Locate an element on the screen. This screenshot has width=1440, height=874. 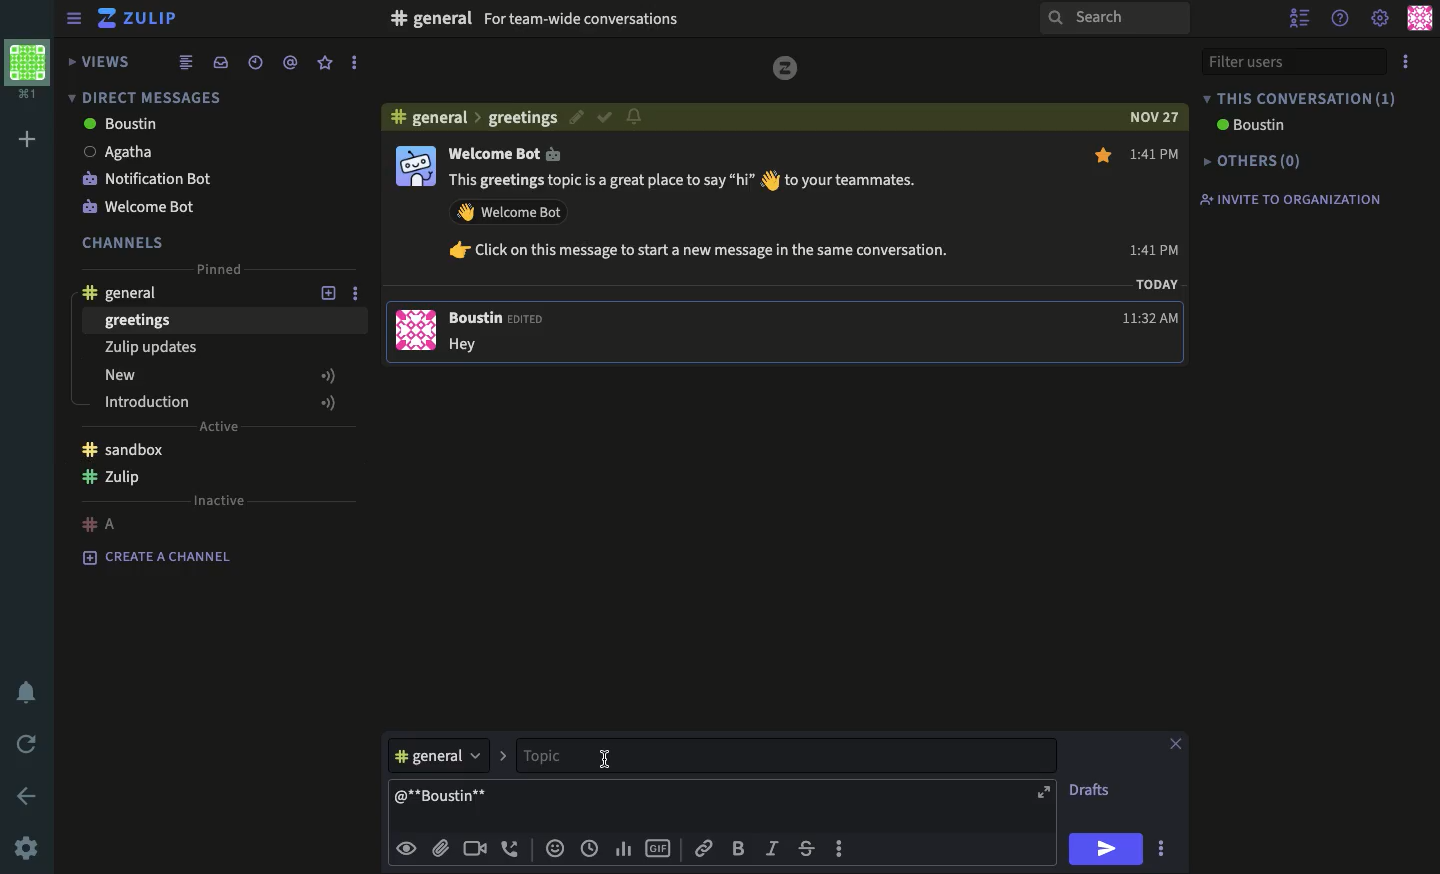
add new topic is located at coordinates (329, 295).